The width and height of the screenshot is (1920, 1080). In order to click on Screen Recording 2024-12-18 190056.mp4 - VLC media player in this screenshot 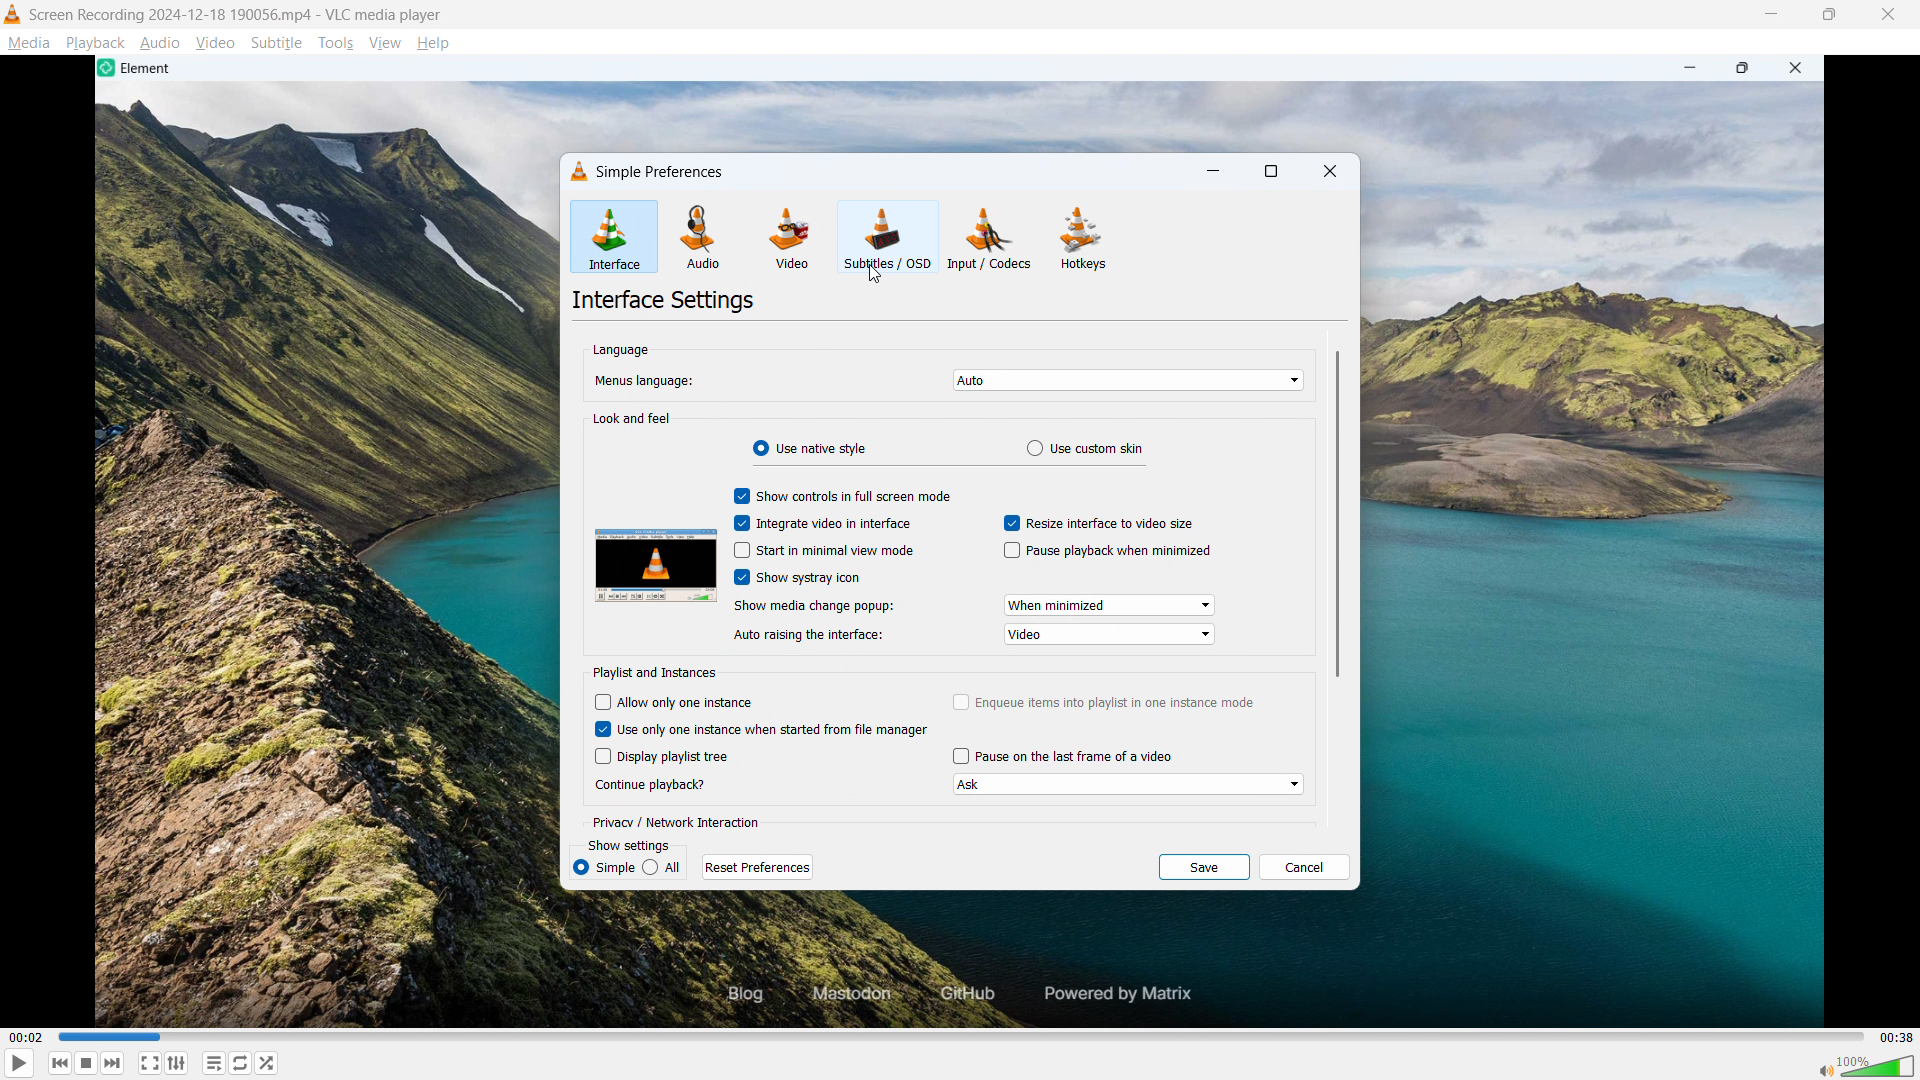, I will do `click(237, 14)`.